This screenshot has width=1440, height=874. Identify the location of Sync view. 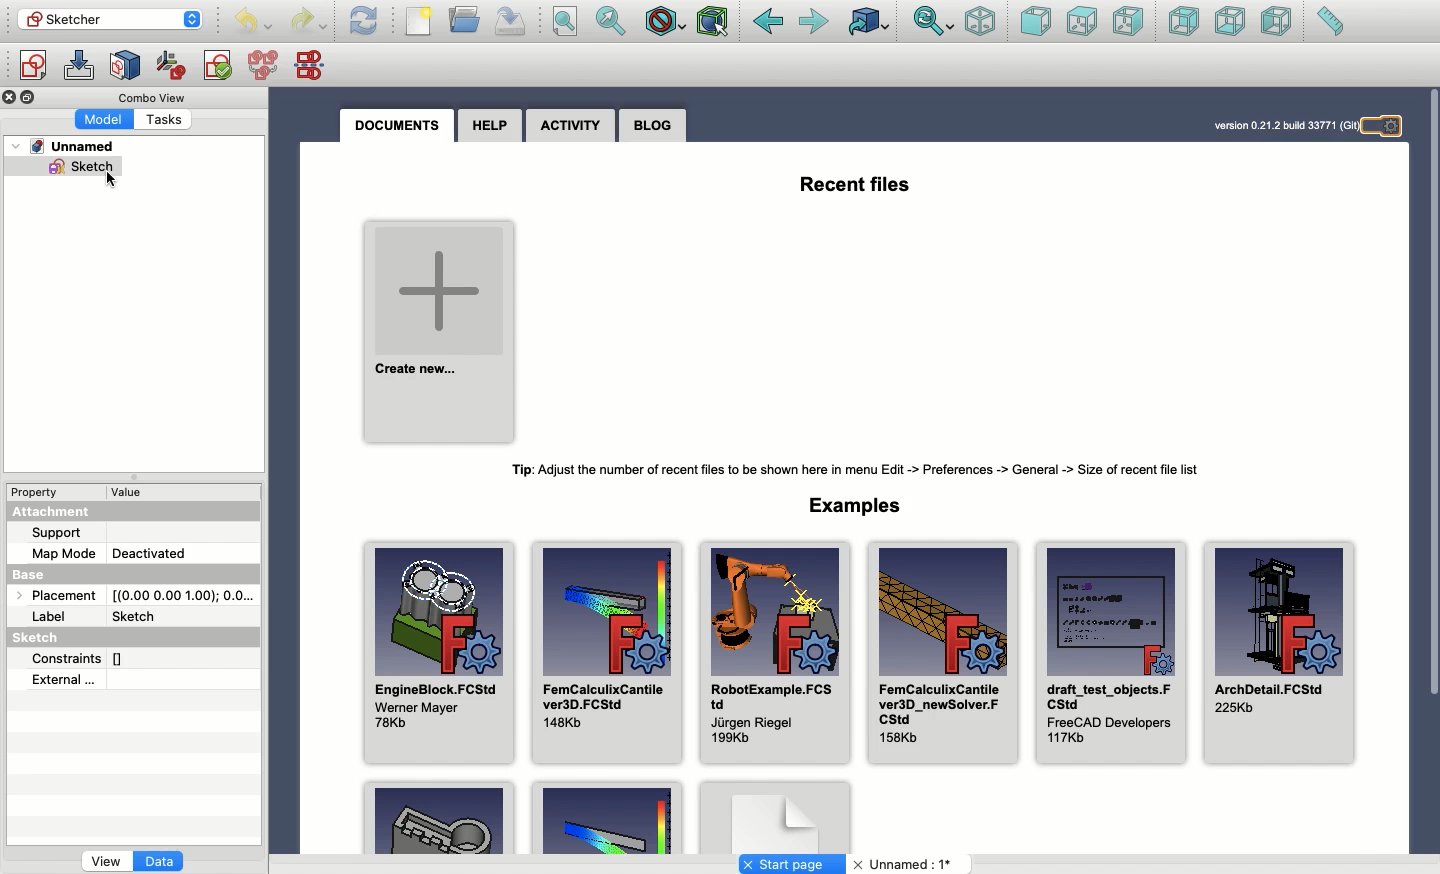
(934, 23).